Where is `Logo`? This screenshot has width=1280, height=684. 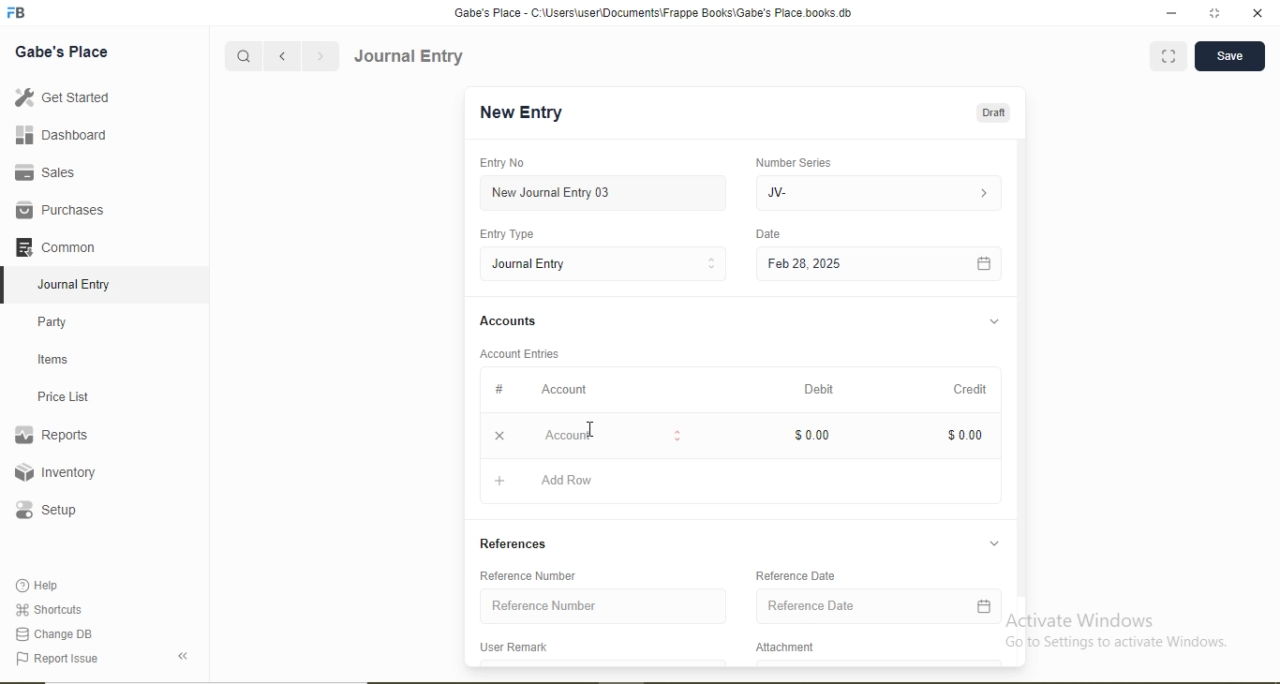
Logo is located at coordinates (17, 13).